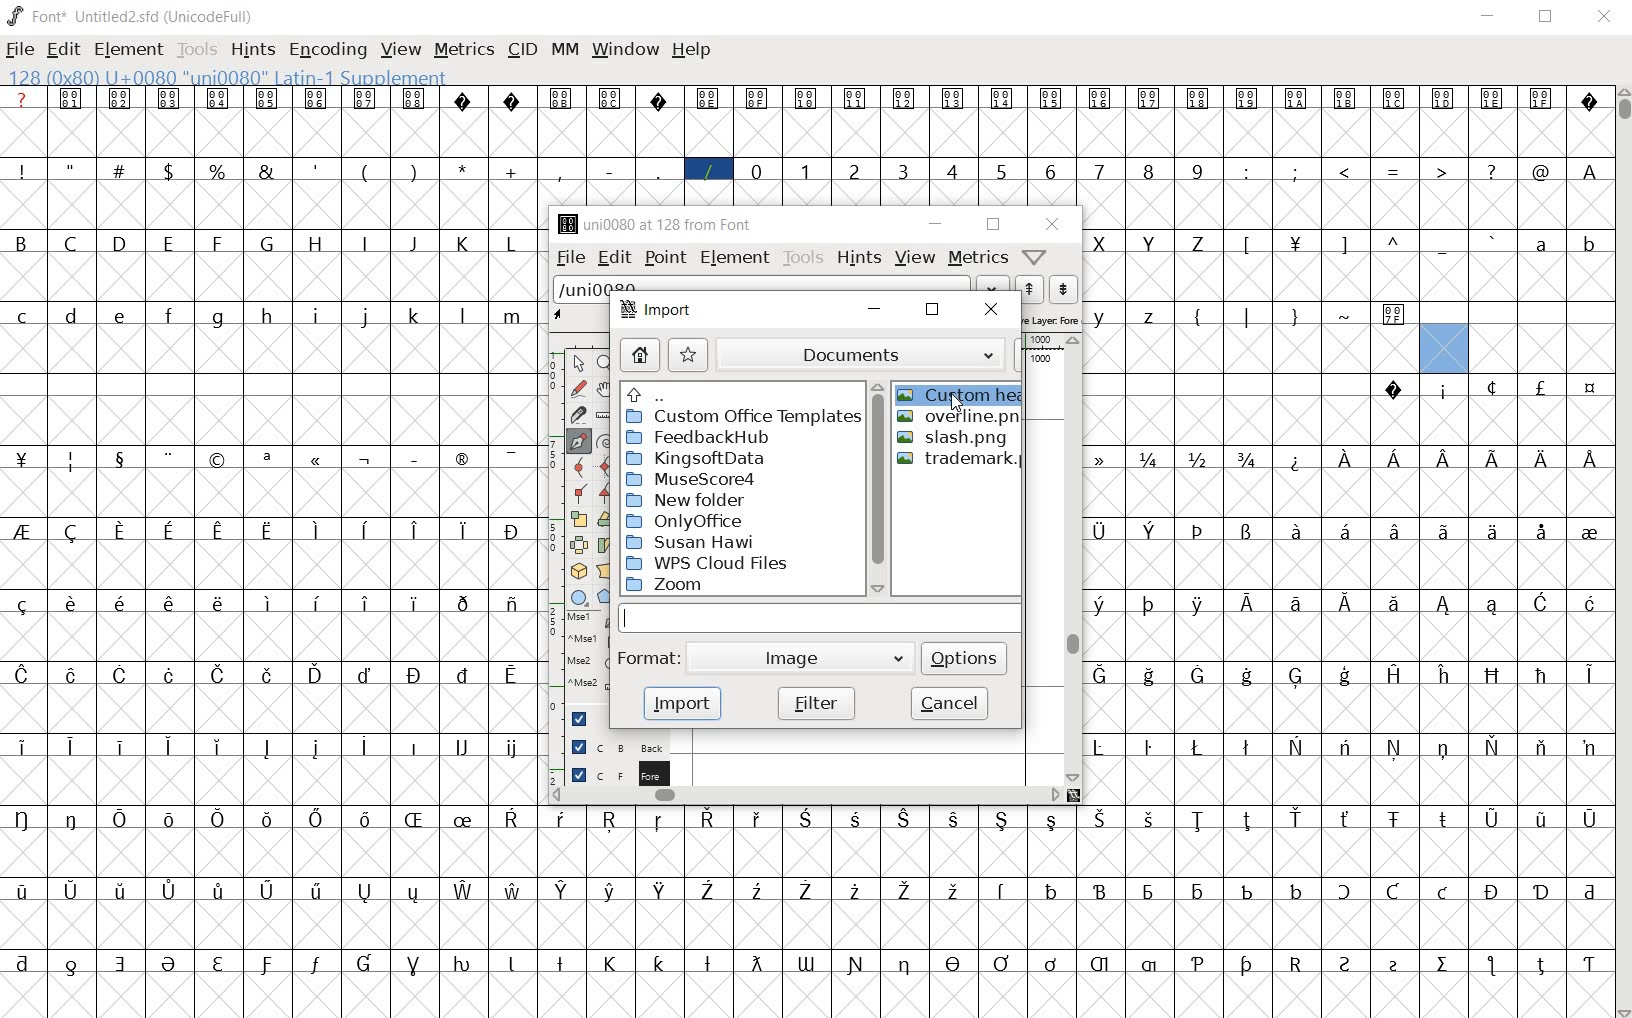  Describe the element at coordinates (806, 171) in the screenshot. I see `glyph` at that location.